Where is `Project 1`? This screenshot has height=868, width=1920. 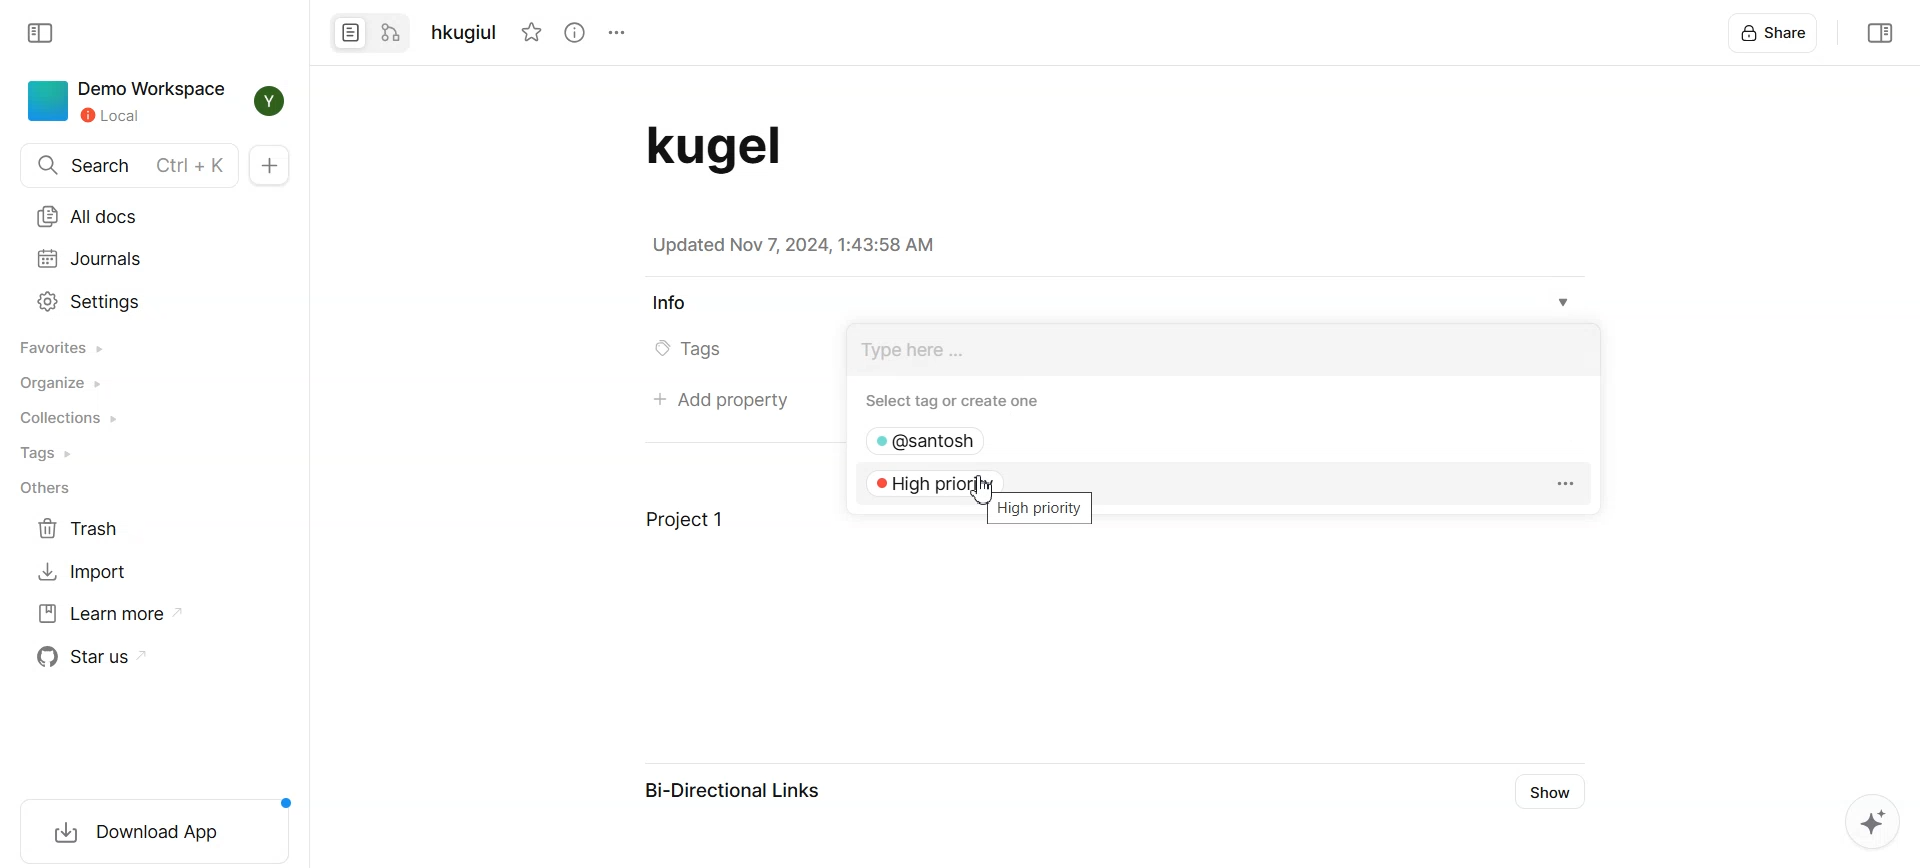
Project 1 is located at coordinates (682, 521).